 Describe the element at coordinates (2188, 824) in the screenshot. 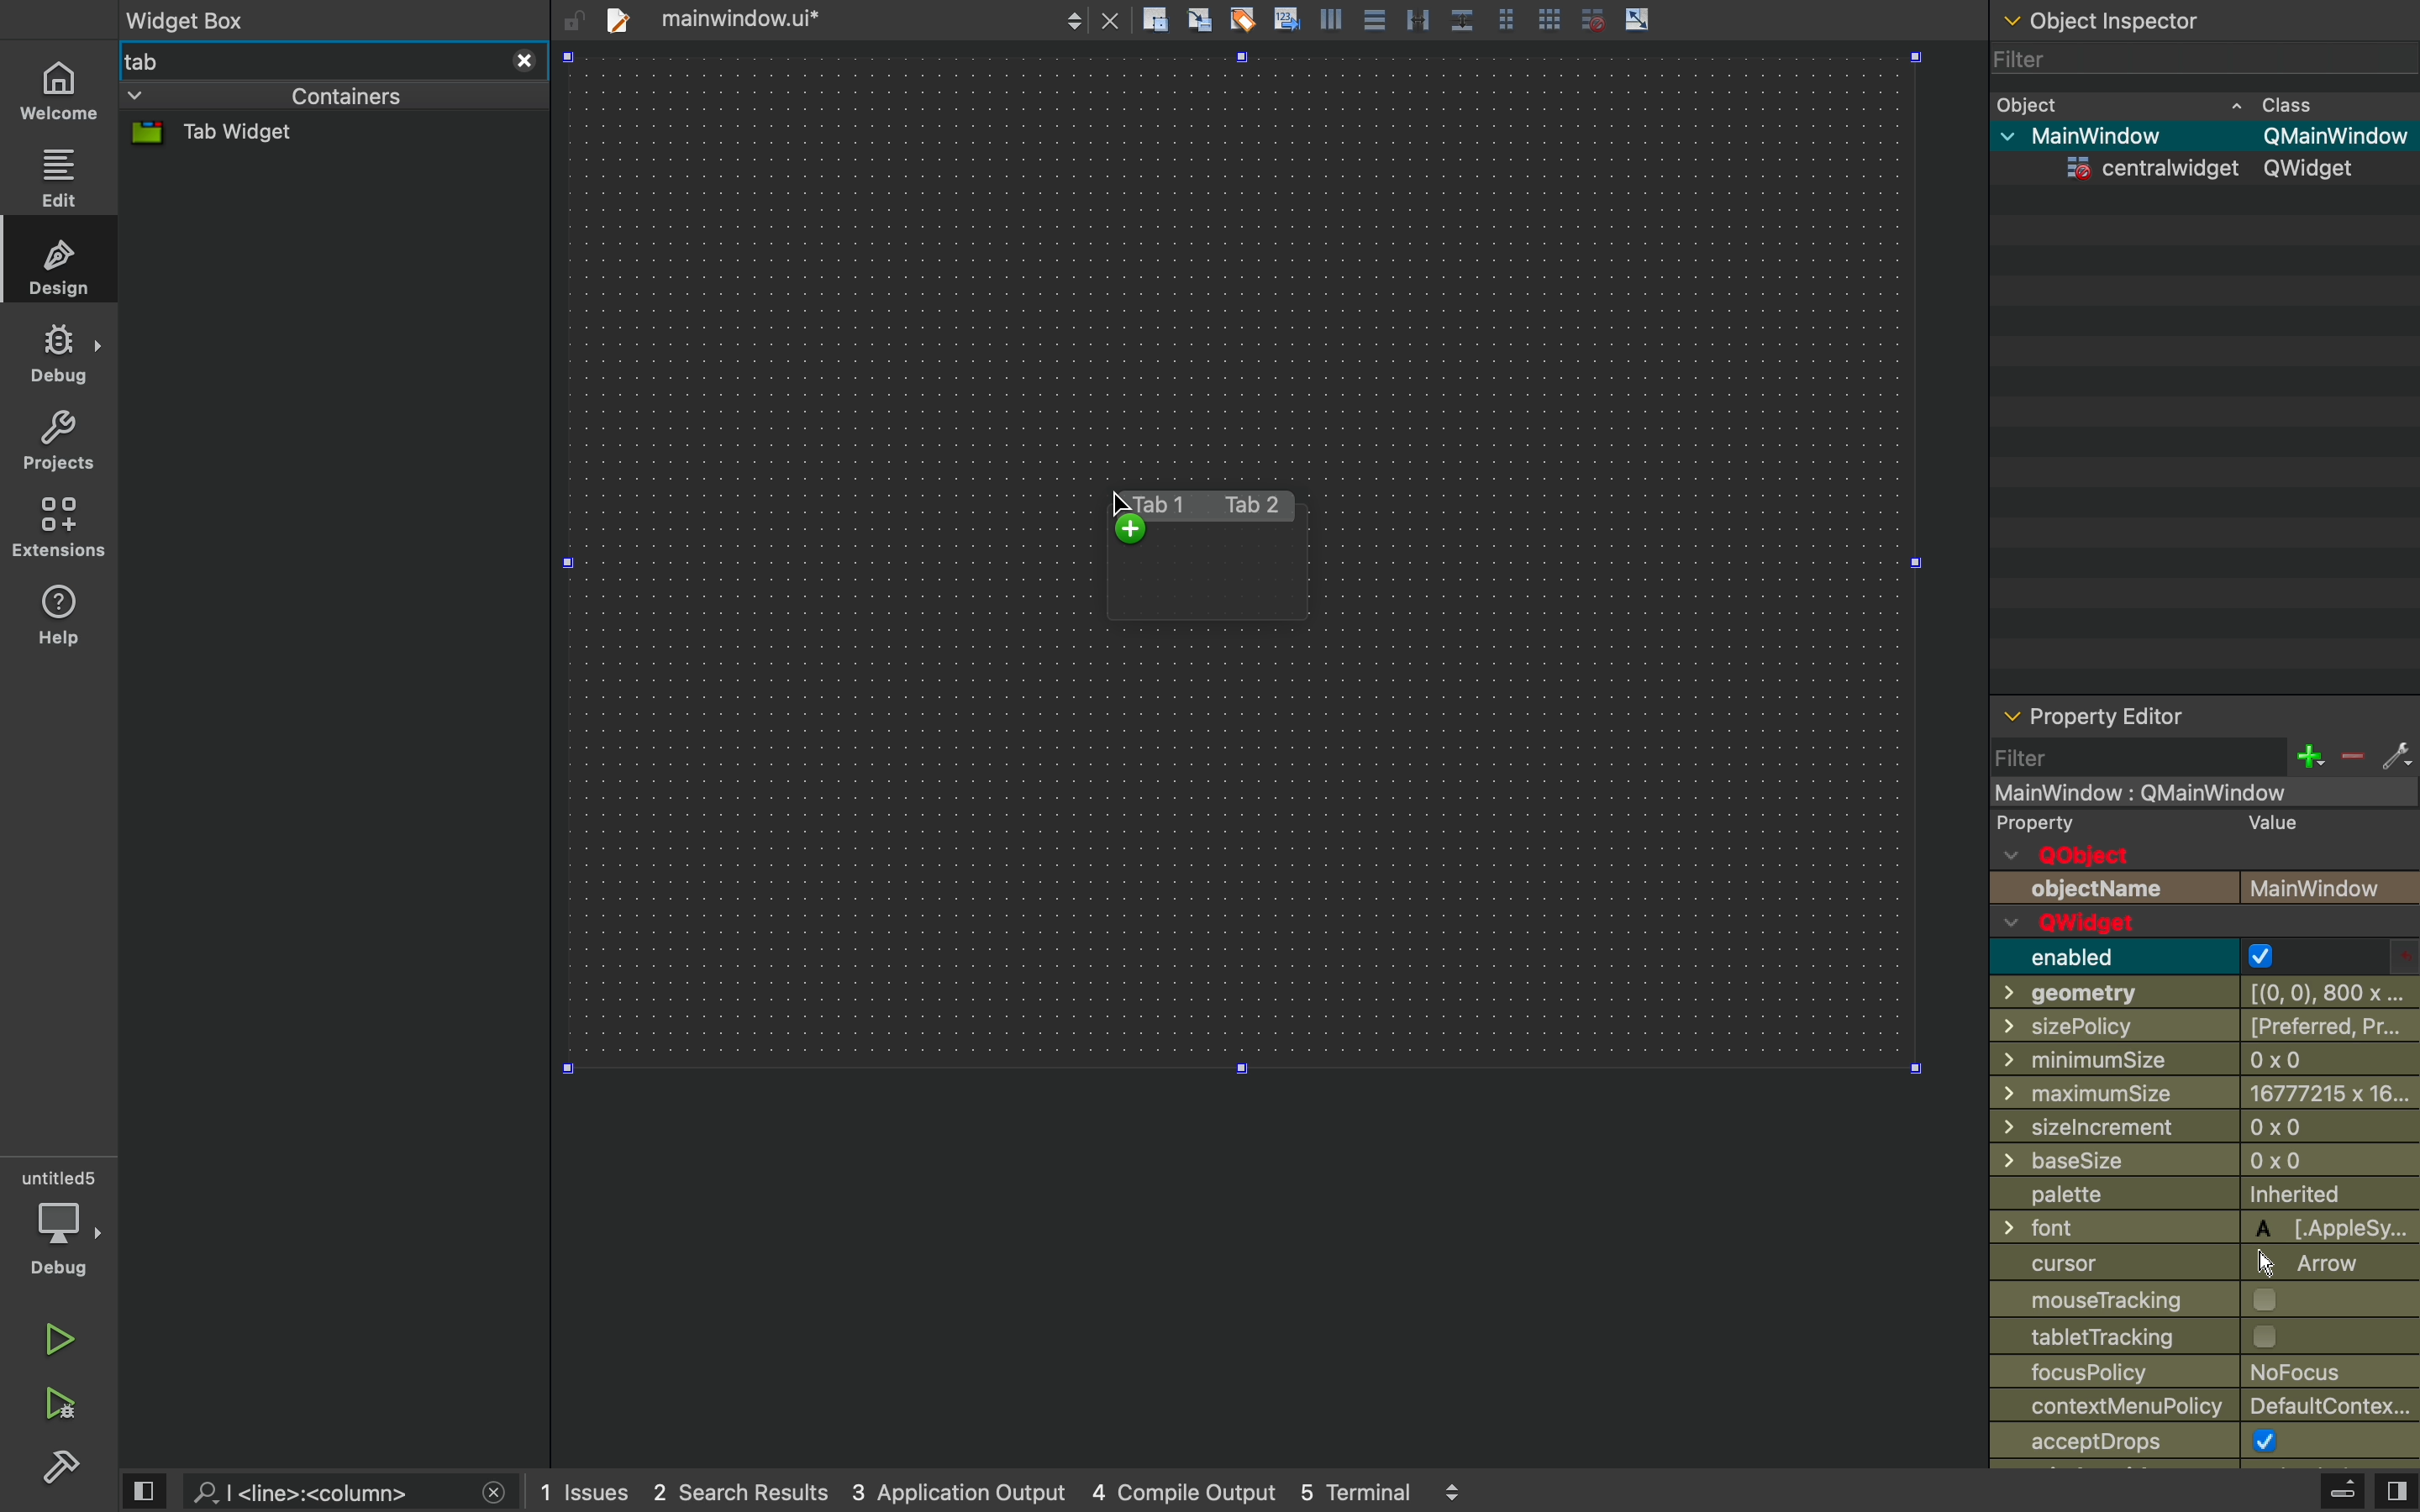

I see `property` at that location.